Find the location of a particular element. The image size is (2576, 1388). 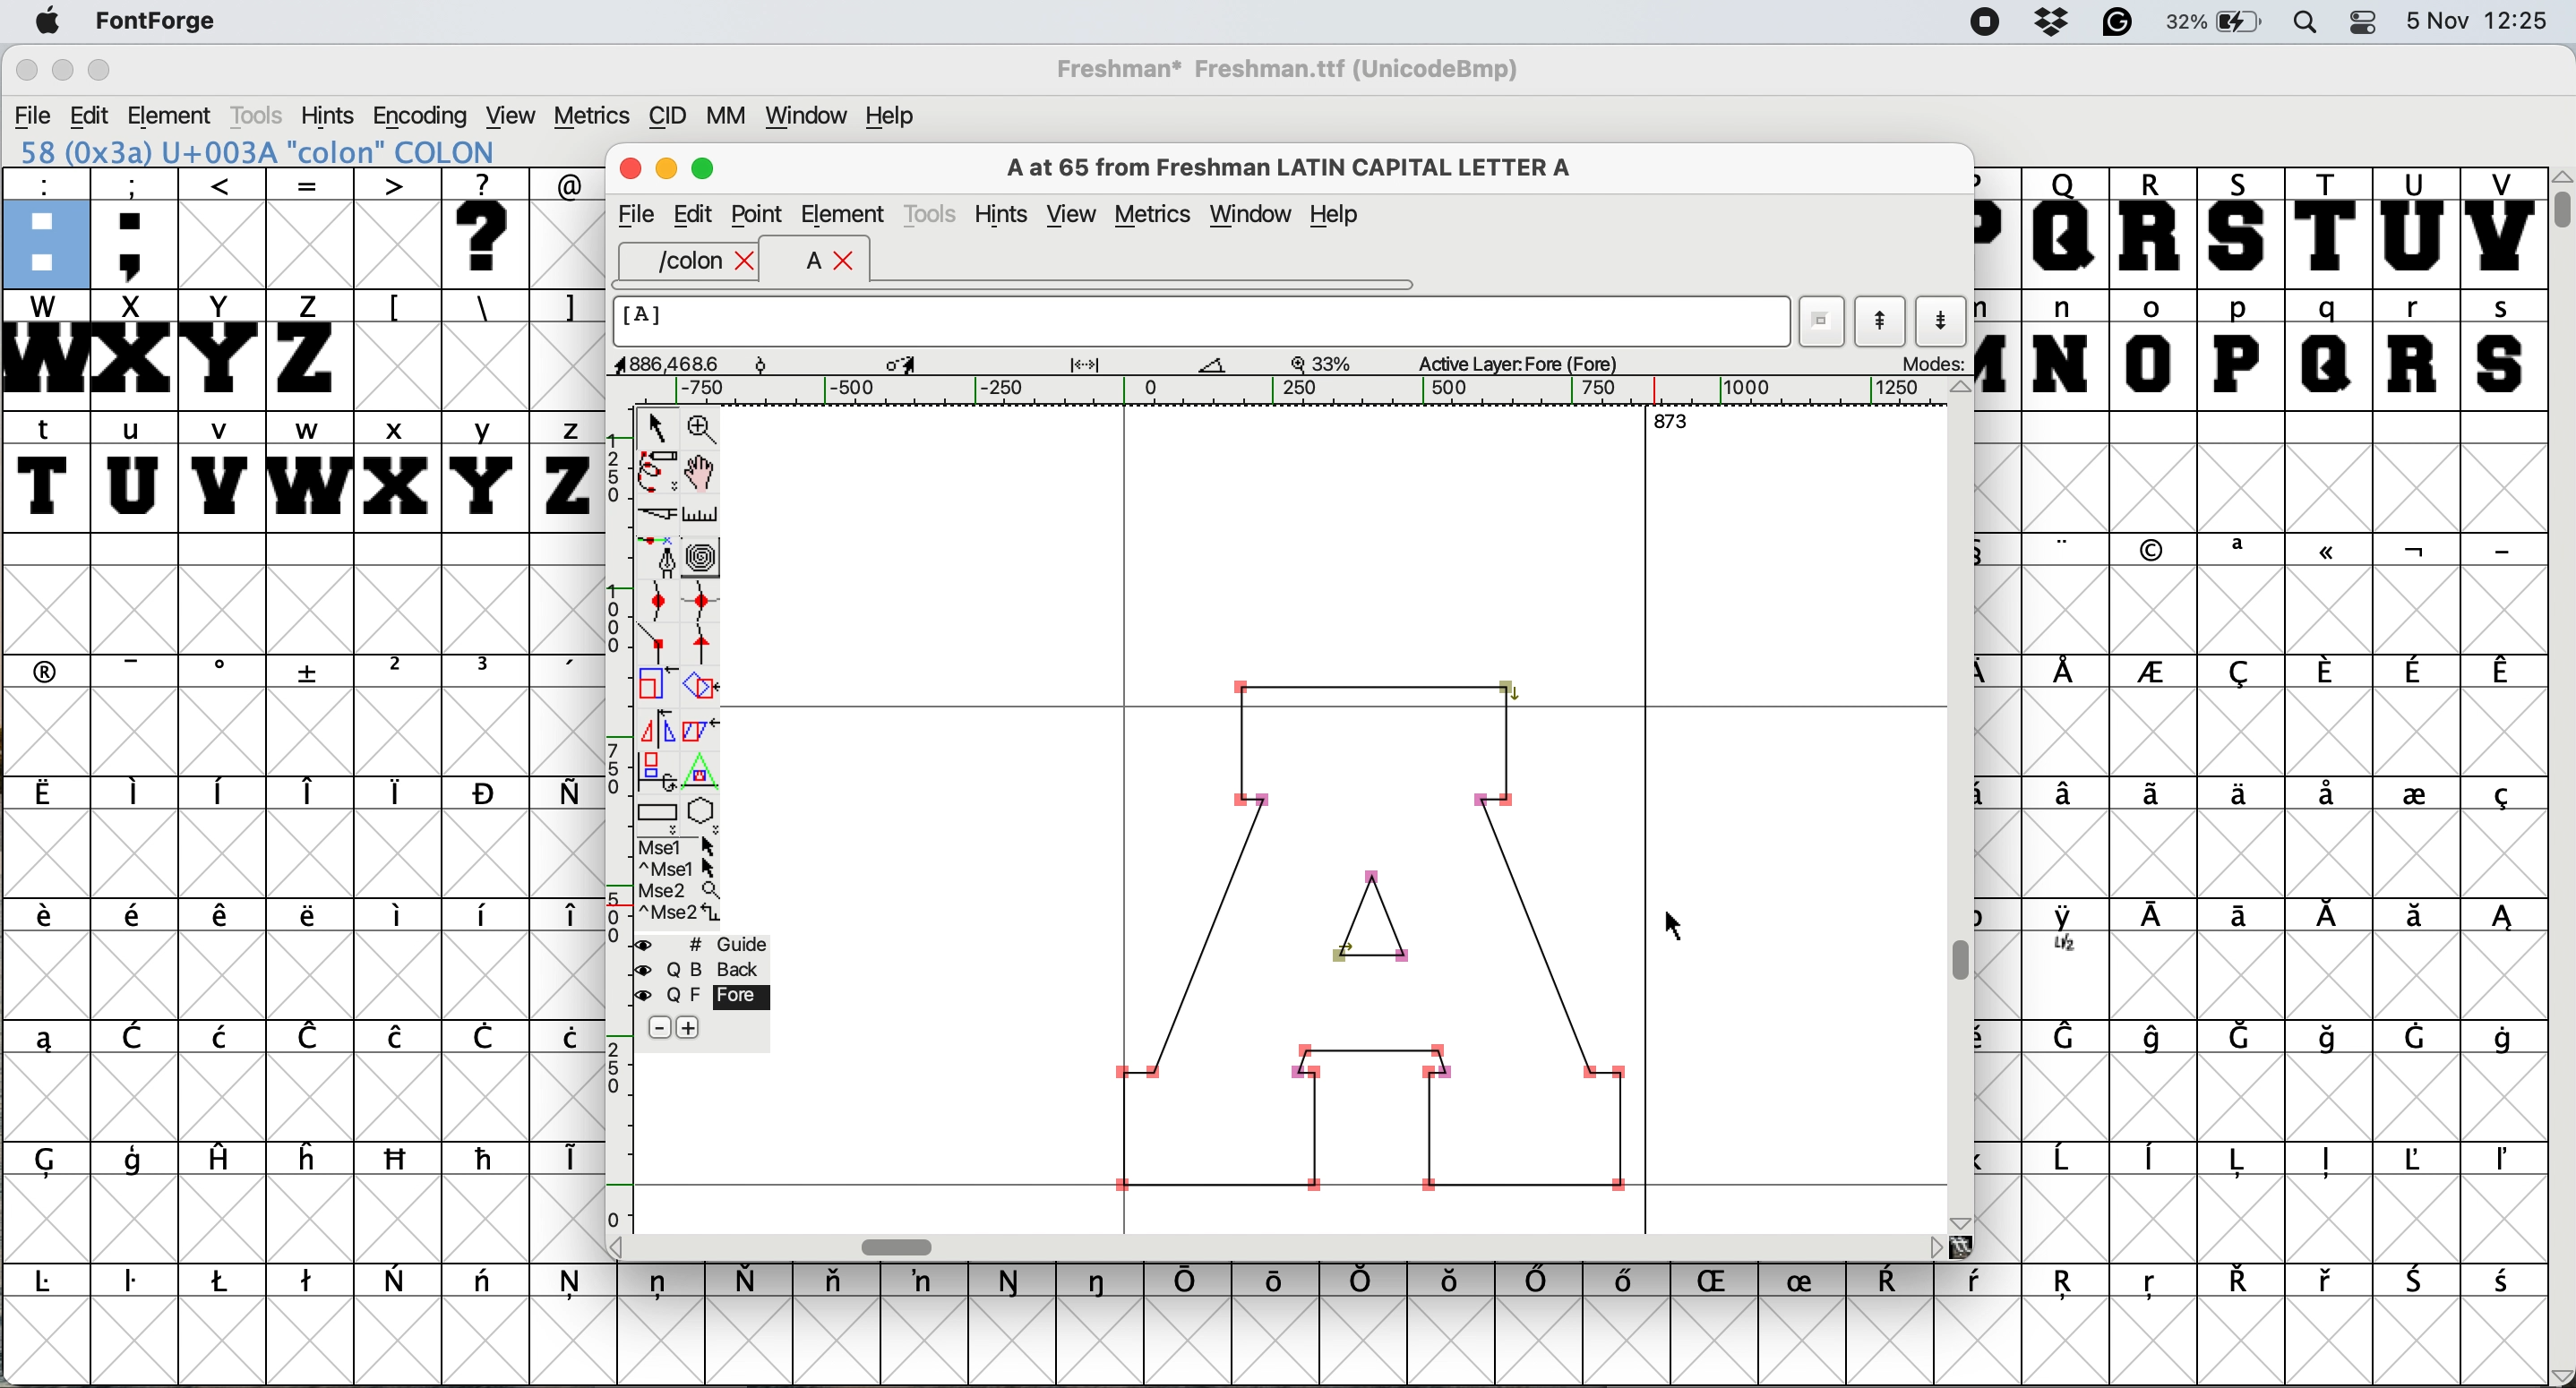

tools is located at coordinates (265, 113).